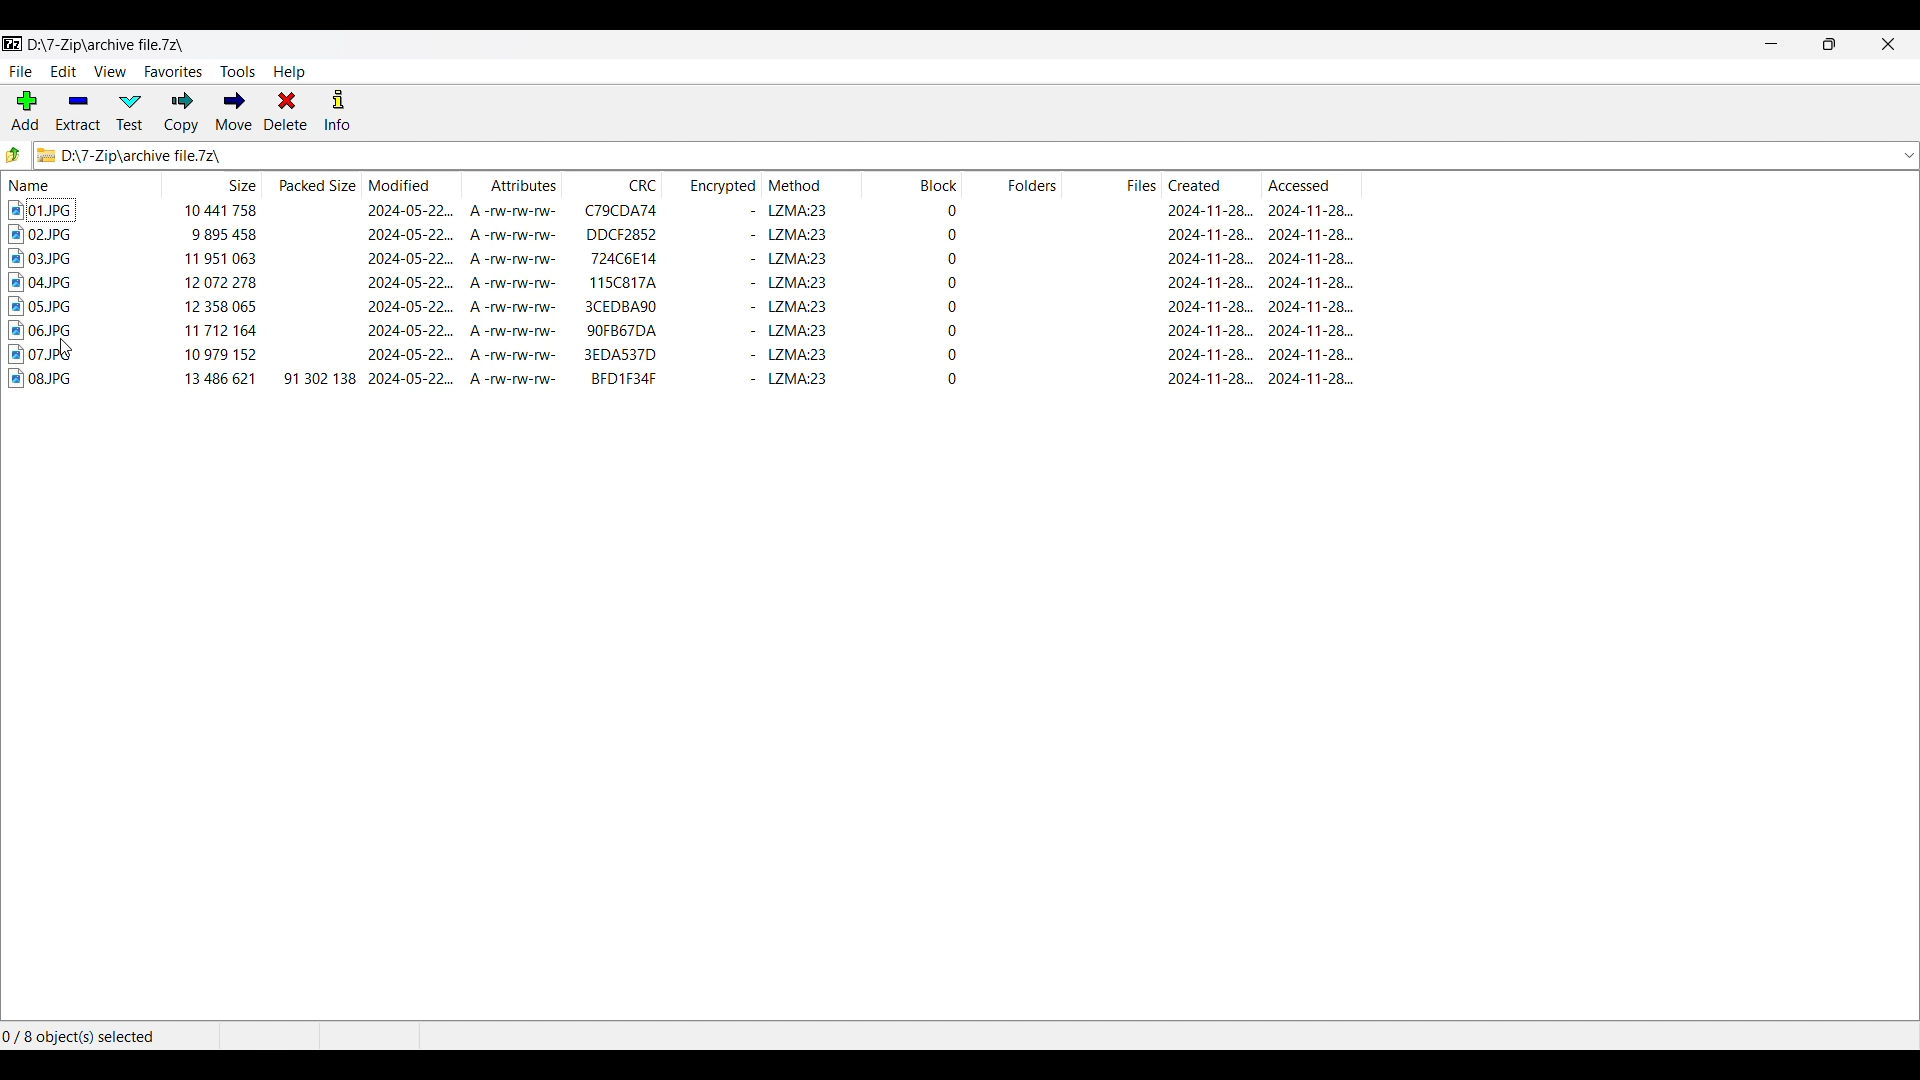 The image size is (1920, 1080). What do you see at coordinates (1903, 155) in the screenshot?
I see `dropdown` at bounding box center [1903, 155].